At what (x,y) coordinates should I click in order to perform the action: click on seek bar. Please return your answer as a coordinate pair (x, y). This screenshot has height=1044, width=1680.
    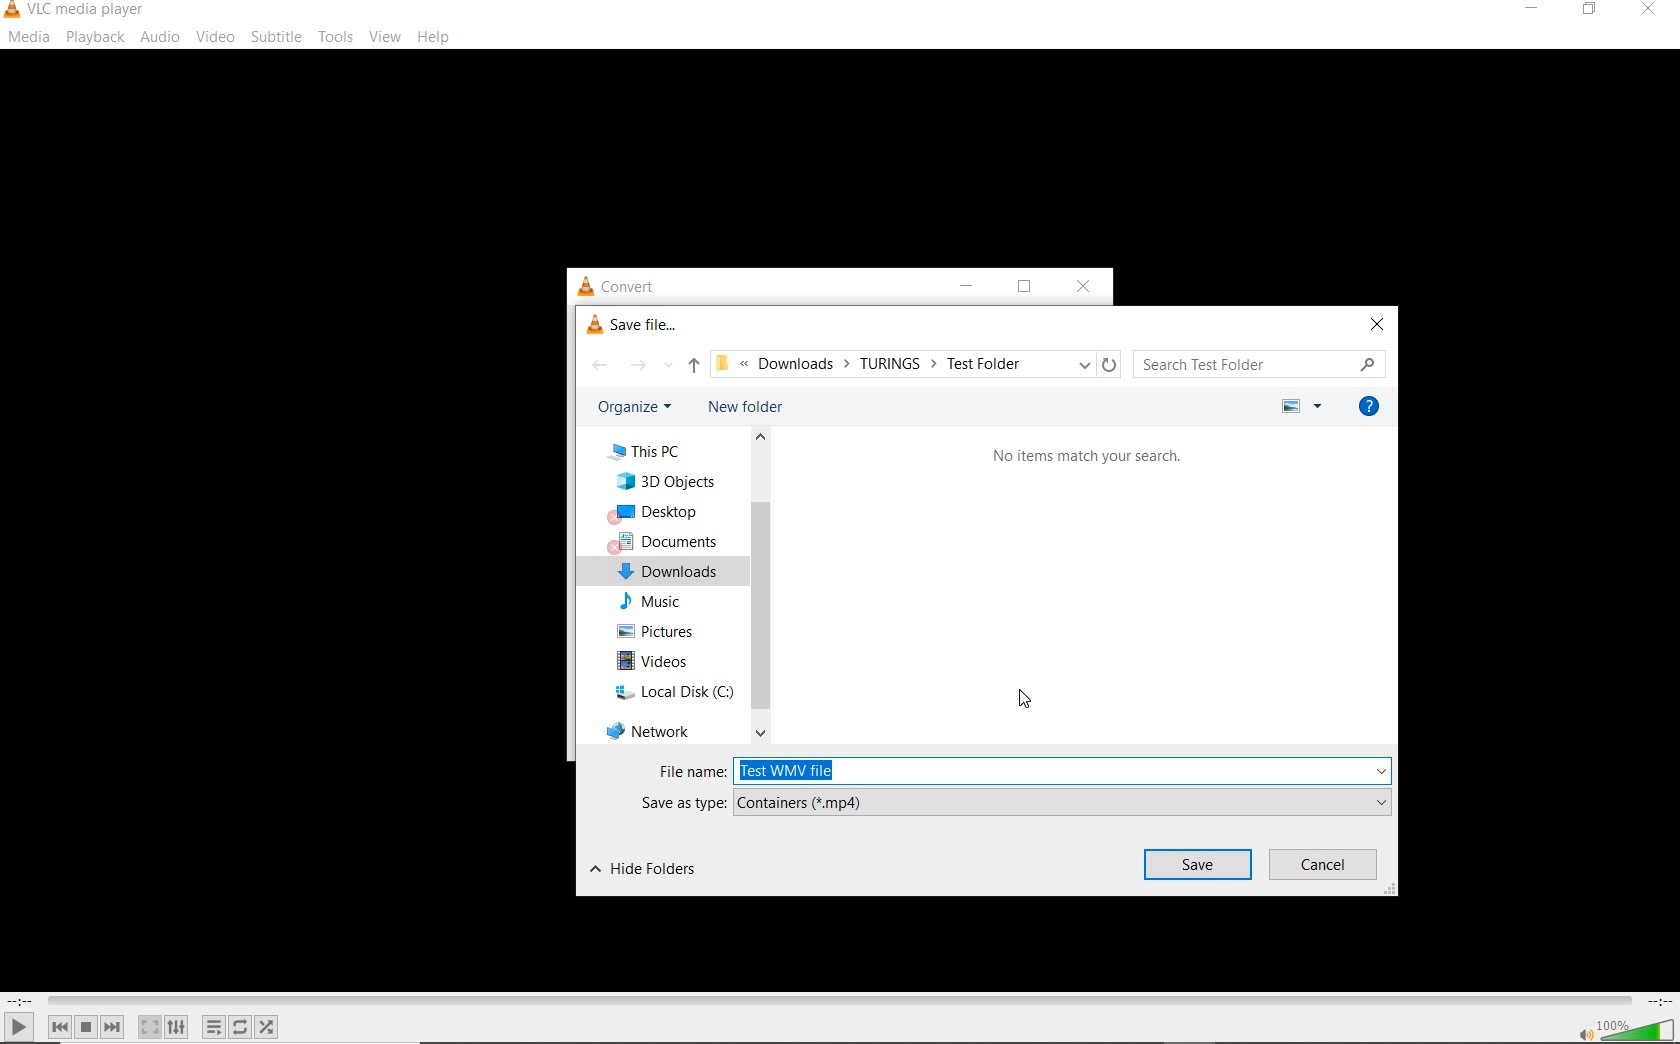
    Looking at the image, I should click on (837, 1001).